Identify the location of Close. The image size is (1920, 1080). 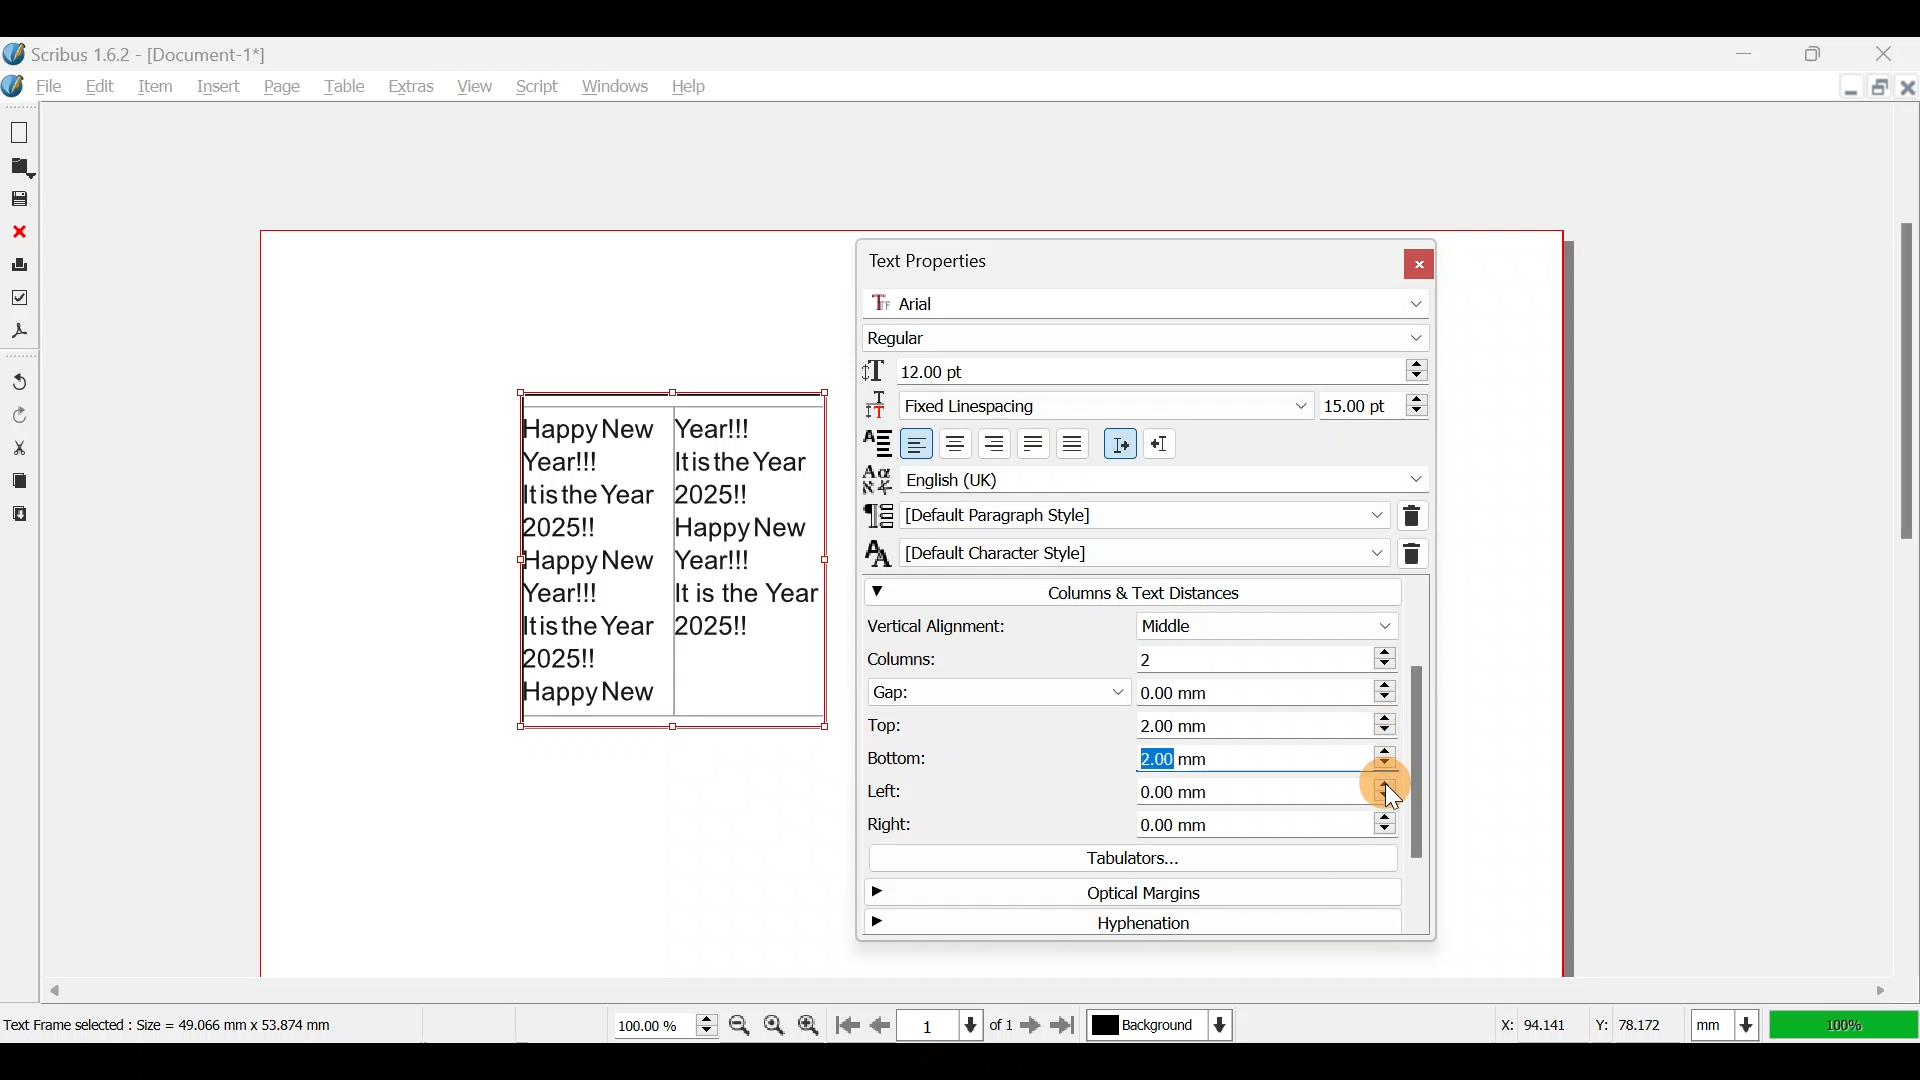
(1906, 86).